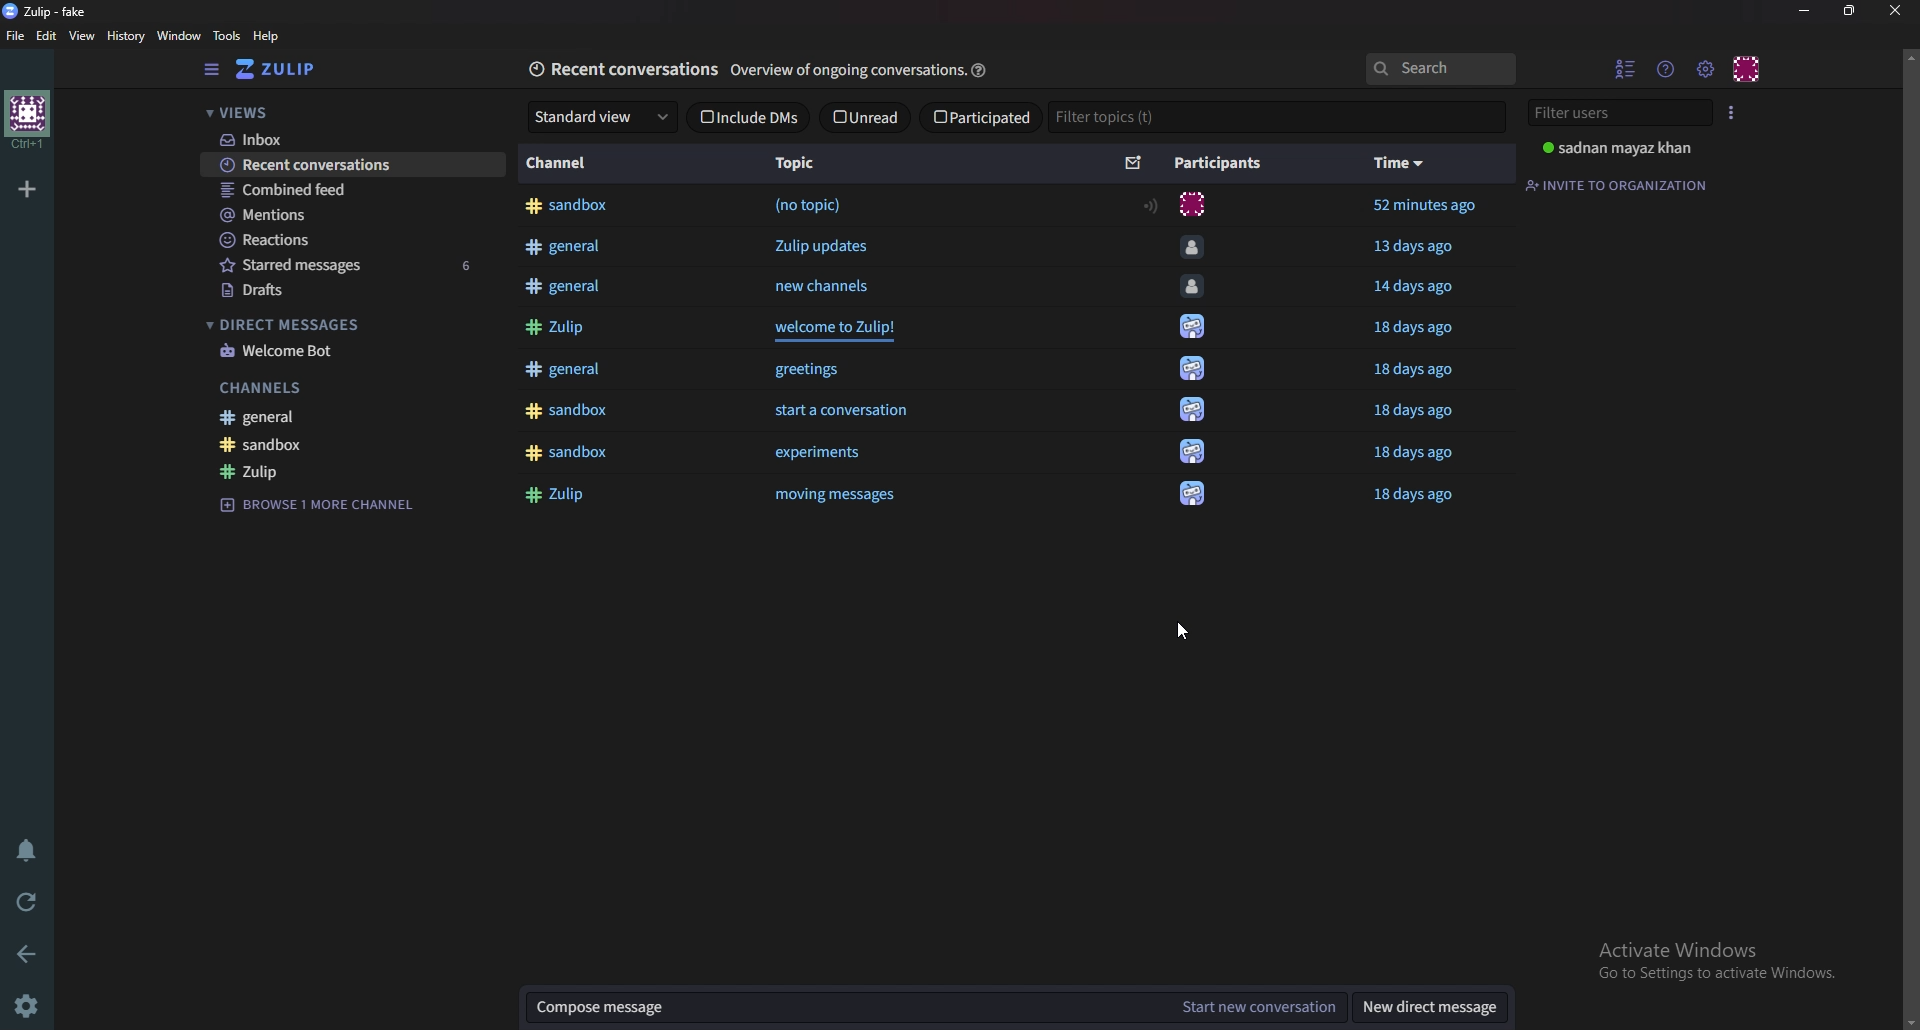 The image size is (1920, 1030). Describe the element at coordinates (1425, 1006) in the screenshot. I see `New direct message` at that location.